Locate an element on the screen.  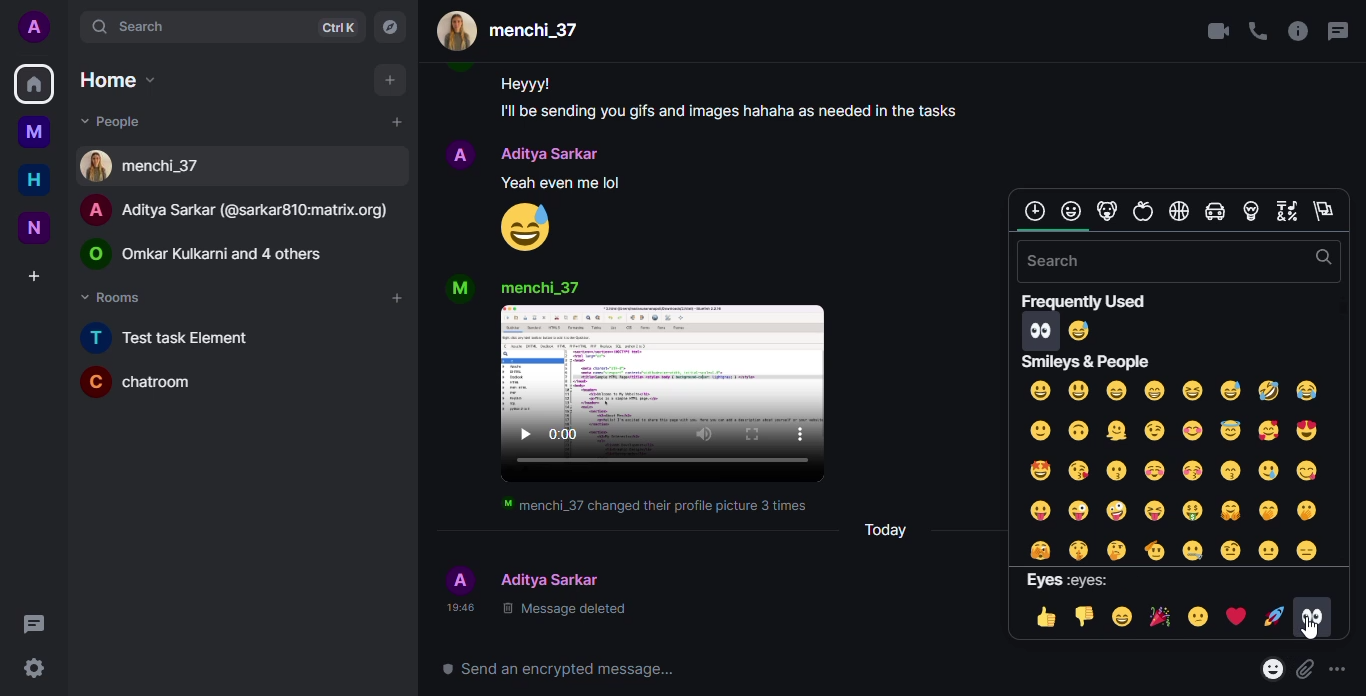
add is located at coordinates (385, 80).